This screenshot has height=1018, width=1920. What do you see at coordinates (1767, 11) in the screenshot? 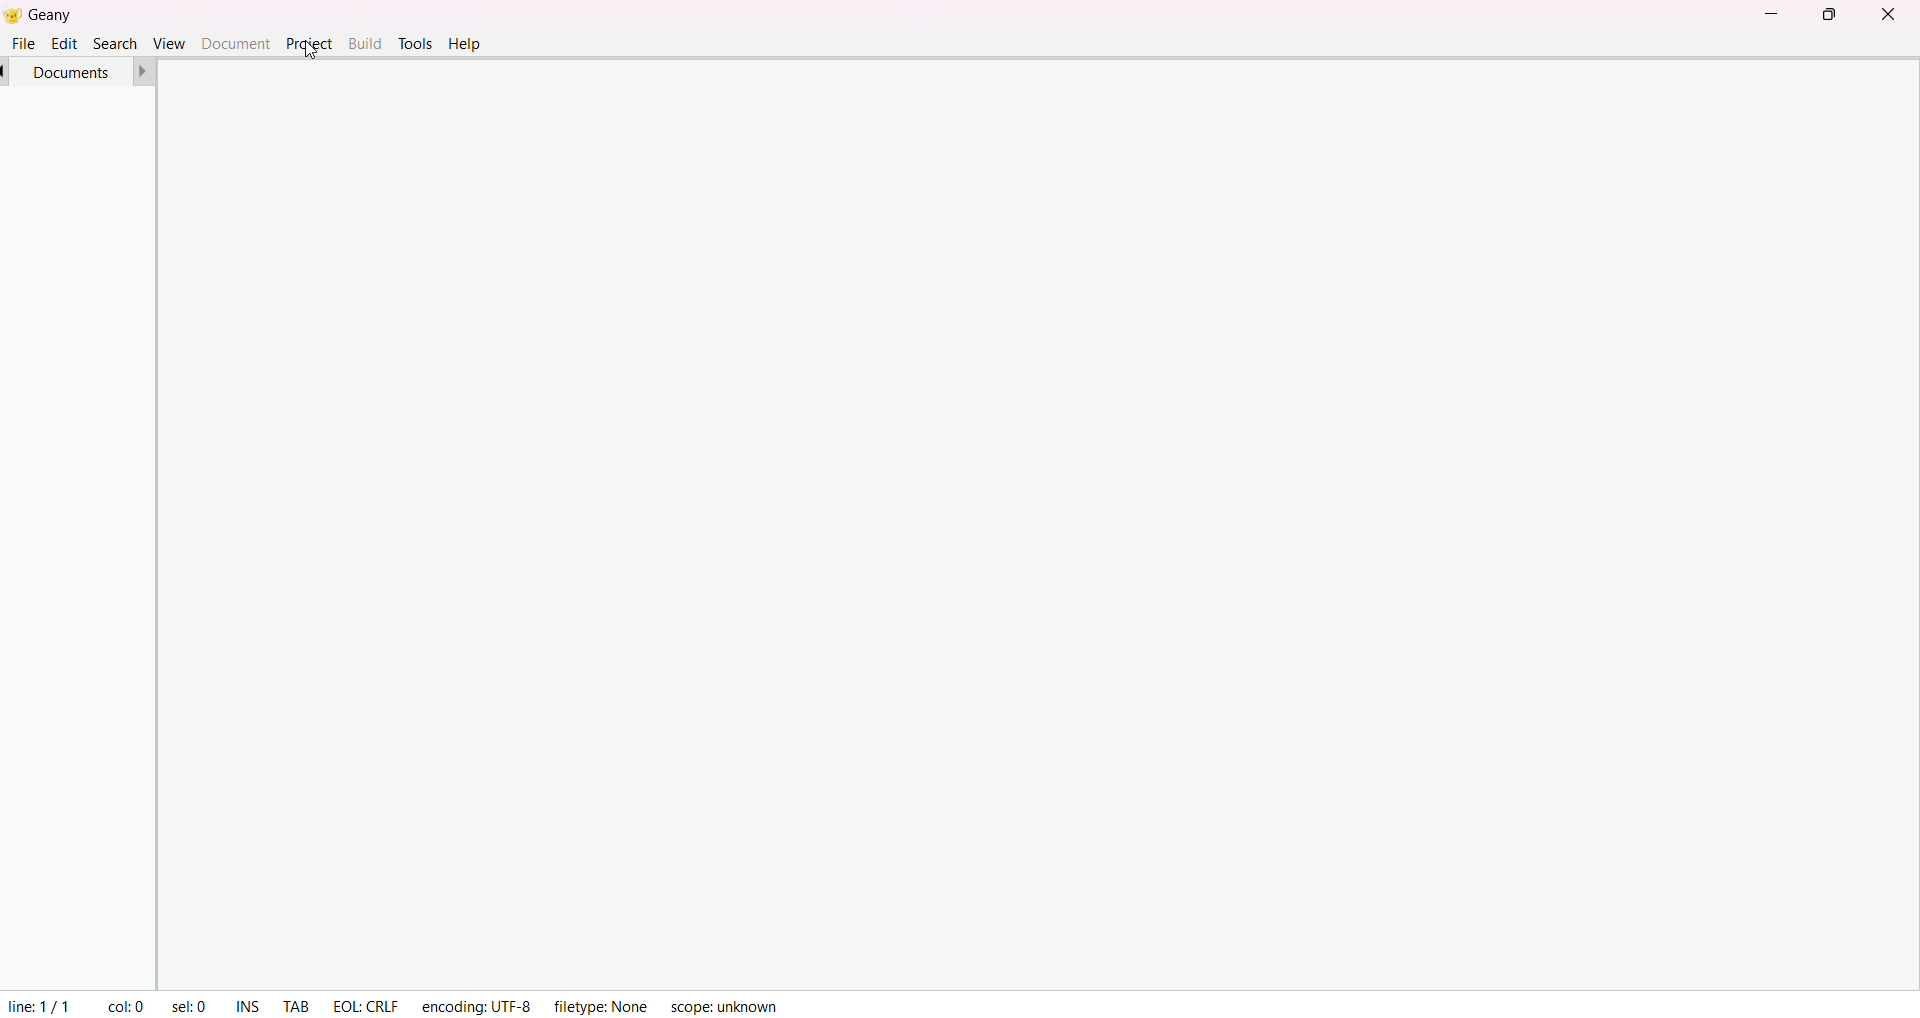
I see `minimize` at bounding box center [1767, 11].